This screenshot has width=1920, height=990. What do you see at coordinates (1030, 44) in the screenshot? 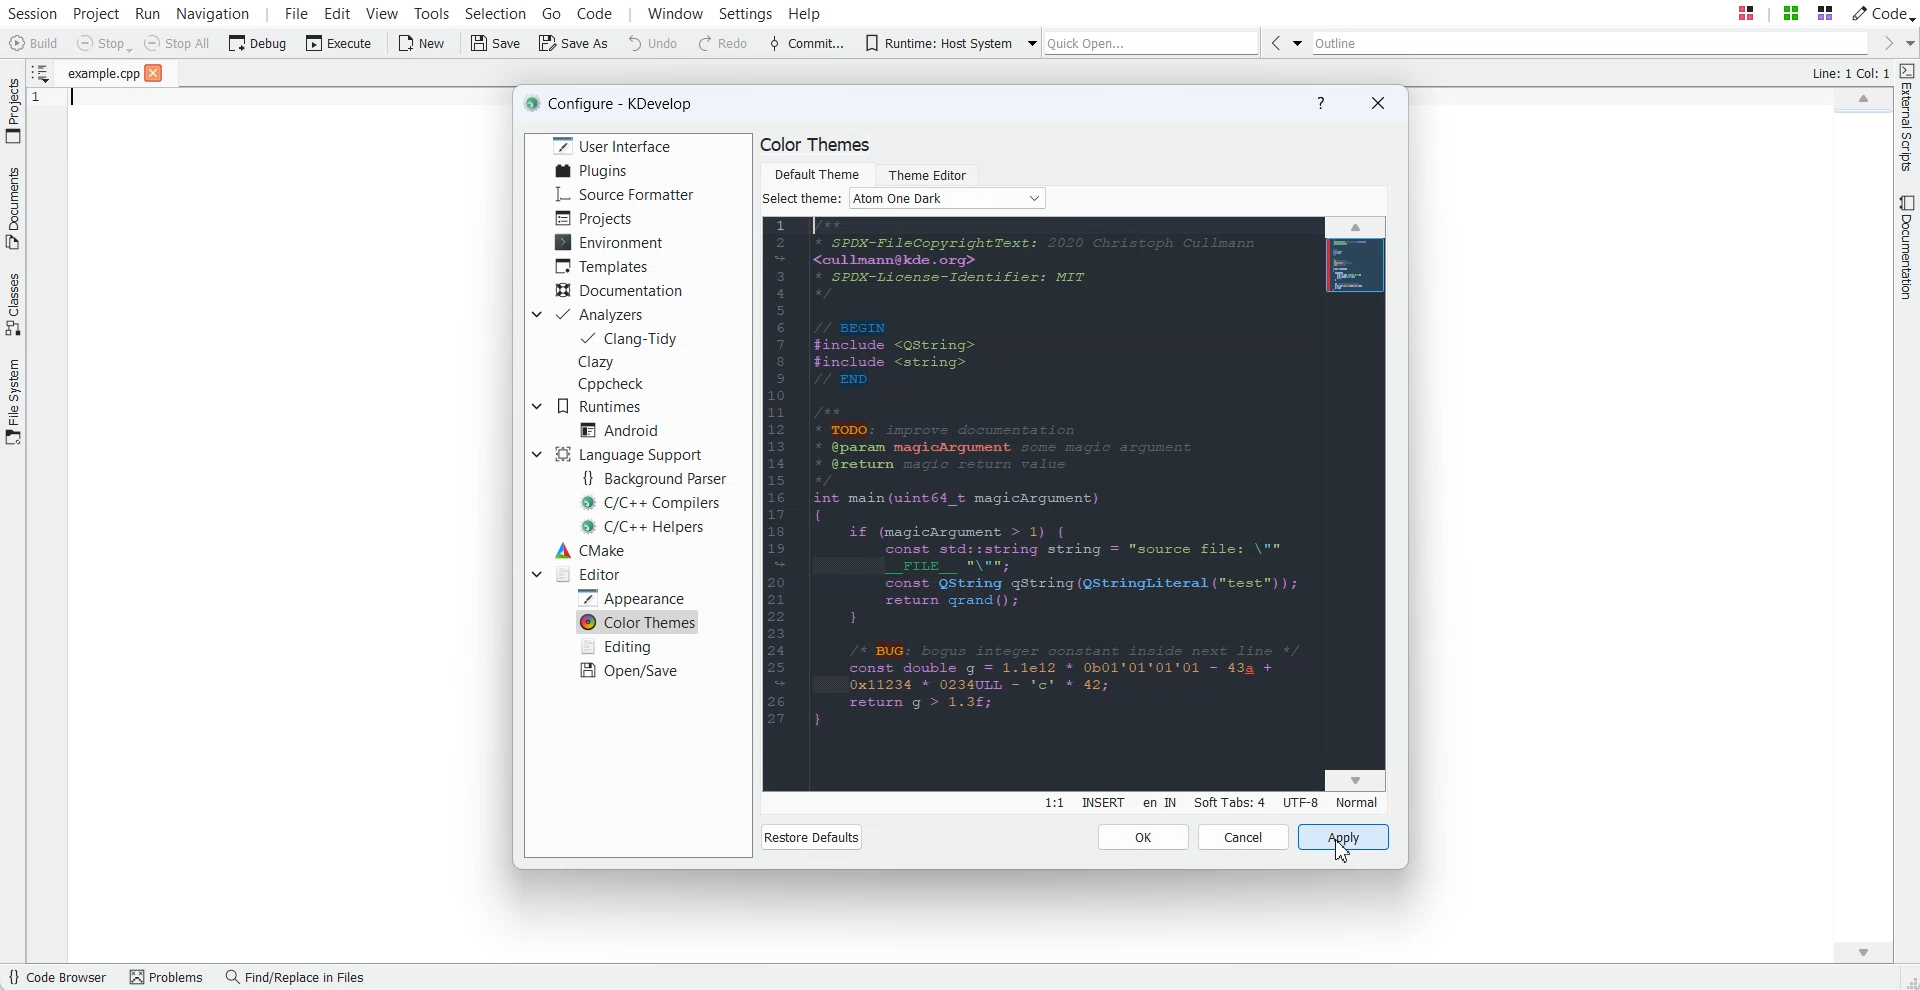
I see `Drop down box` at bounding box center [1030, 44].